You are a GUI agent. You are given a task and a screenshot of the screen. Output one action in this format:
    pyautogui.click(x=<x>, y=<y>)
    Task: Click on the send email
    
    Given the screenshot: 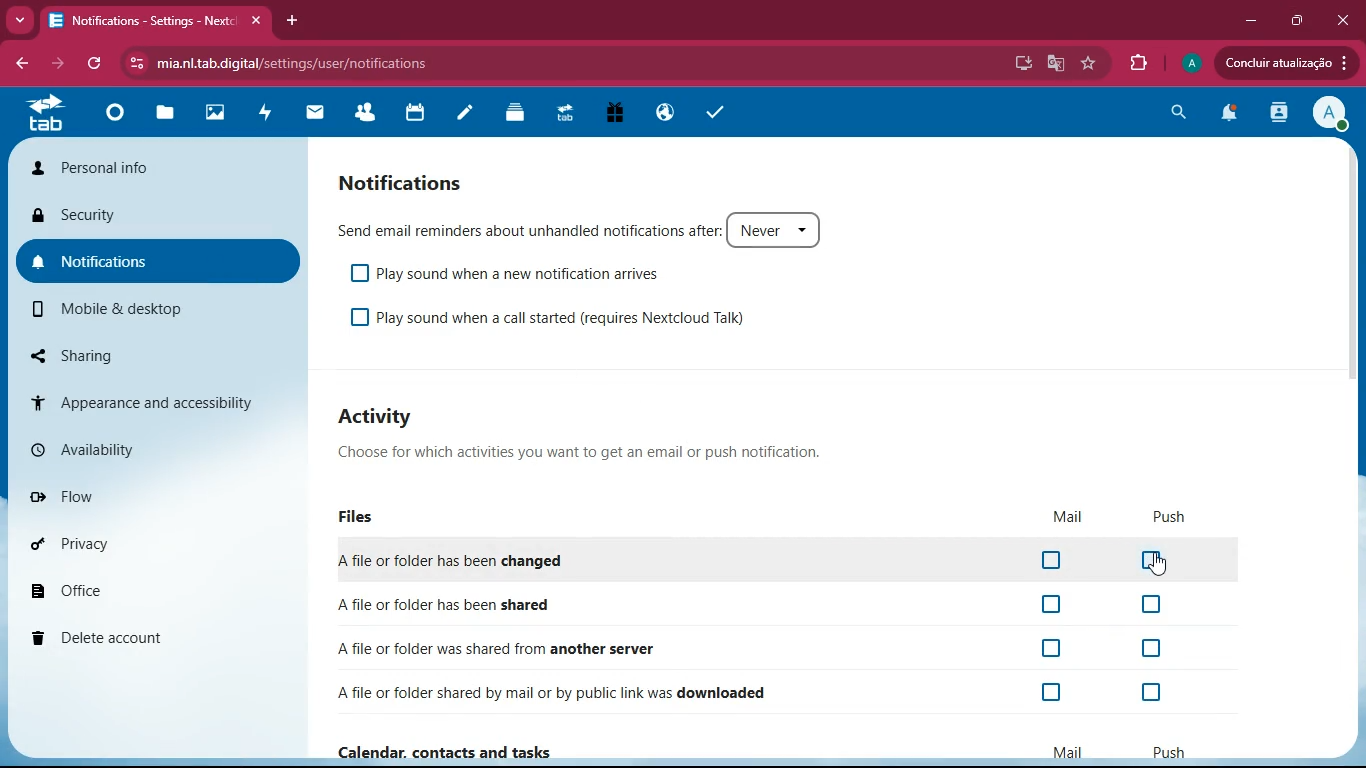 What is the action you would take?
    pyautogui.click(x=581, y=227)
    